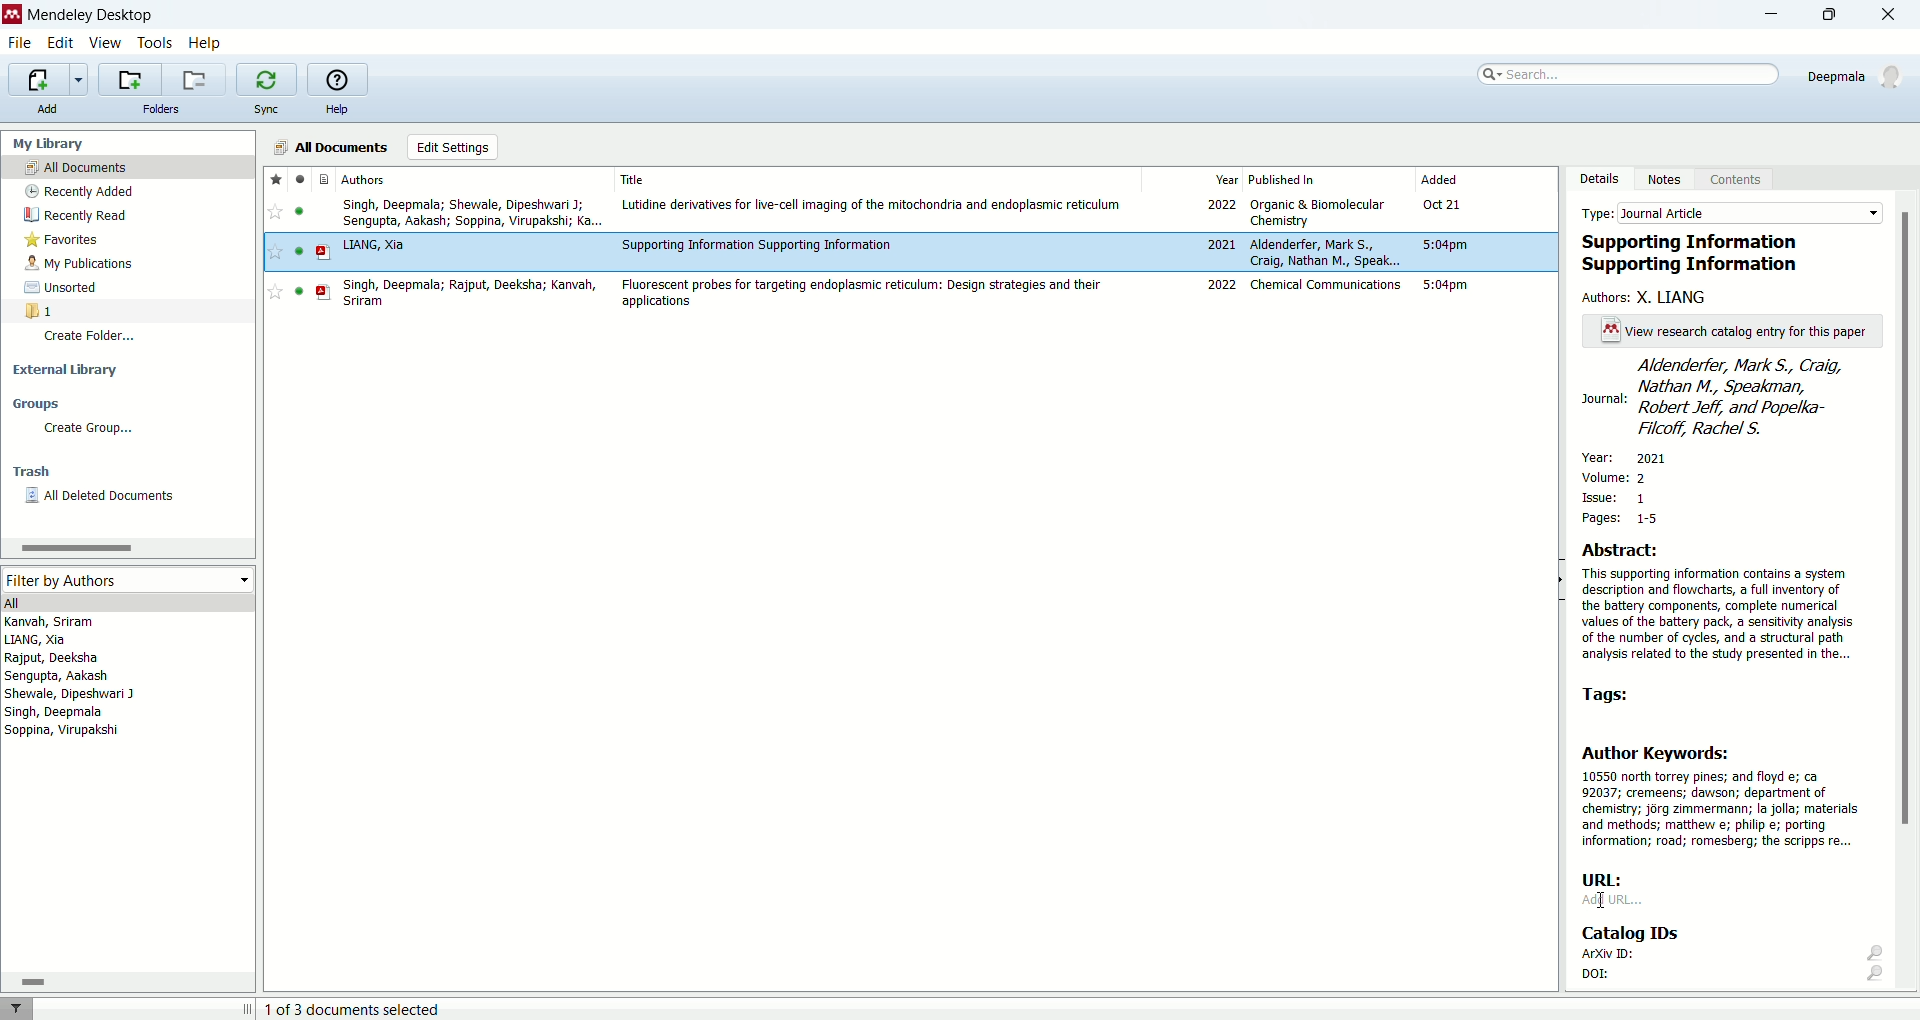 This screenshot has height=1020, width=1920. Describe the element at coordinates (40, 310) in the screenshot. I see `1` at that location.